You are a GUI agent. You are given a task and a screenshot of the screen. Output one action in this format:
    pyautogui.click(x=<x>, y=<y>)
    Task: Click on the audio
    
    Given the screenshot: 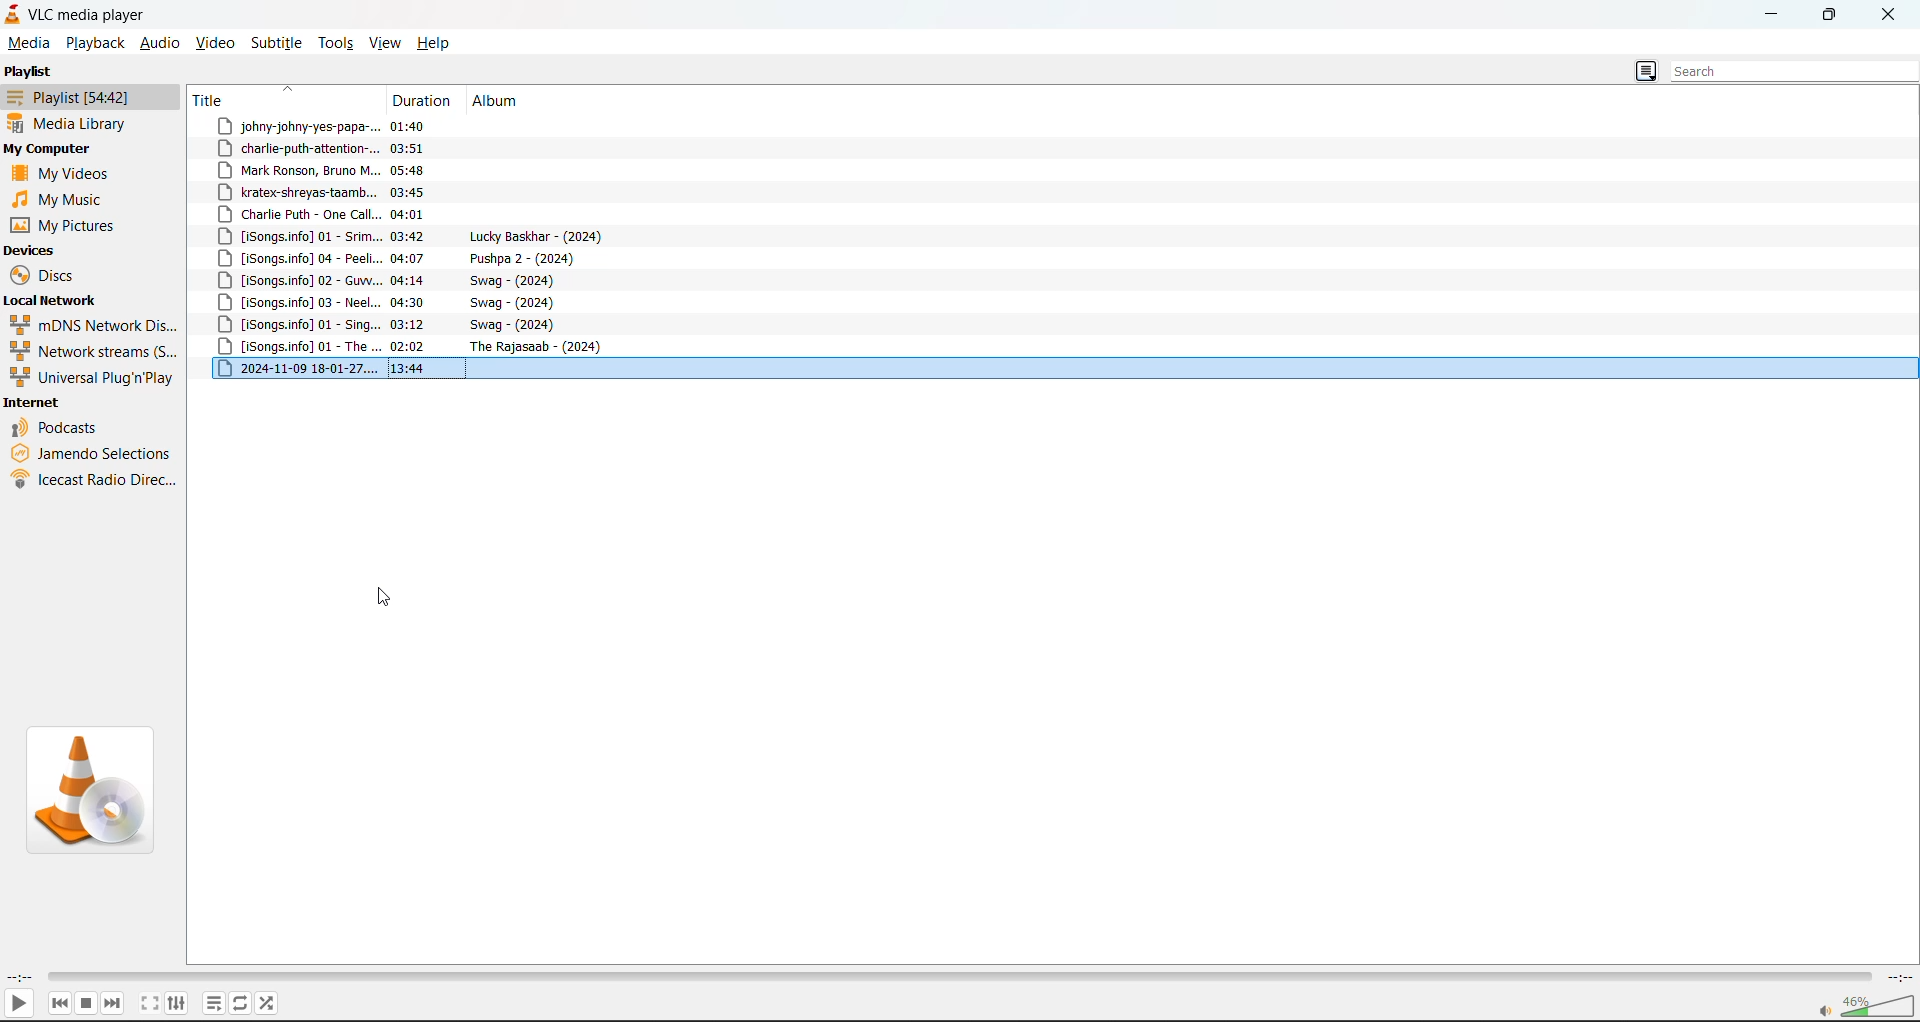 What is the action you would take?
    pyautogui.click(x=160, y=42)
    